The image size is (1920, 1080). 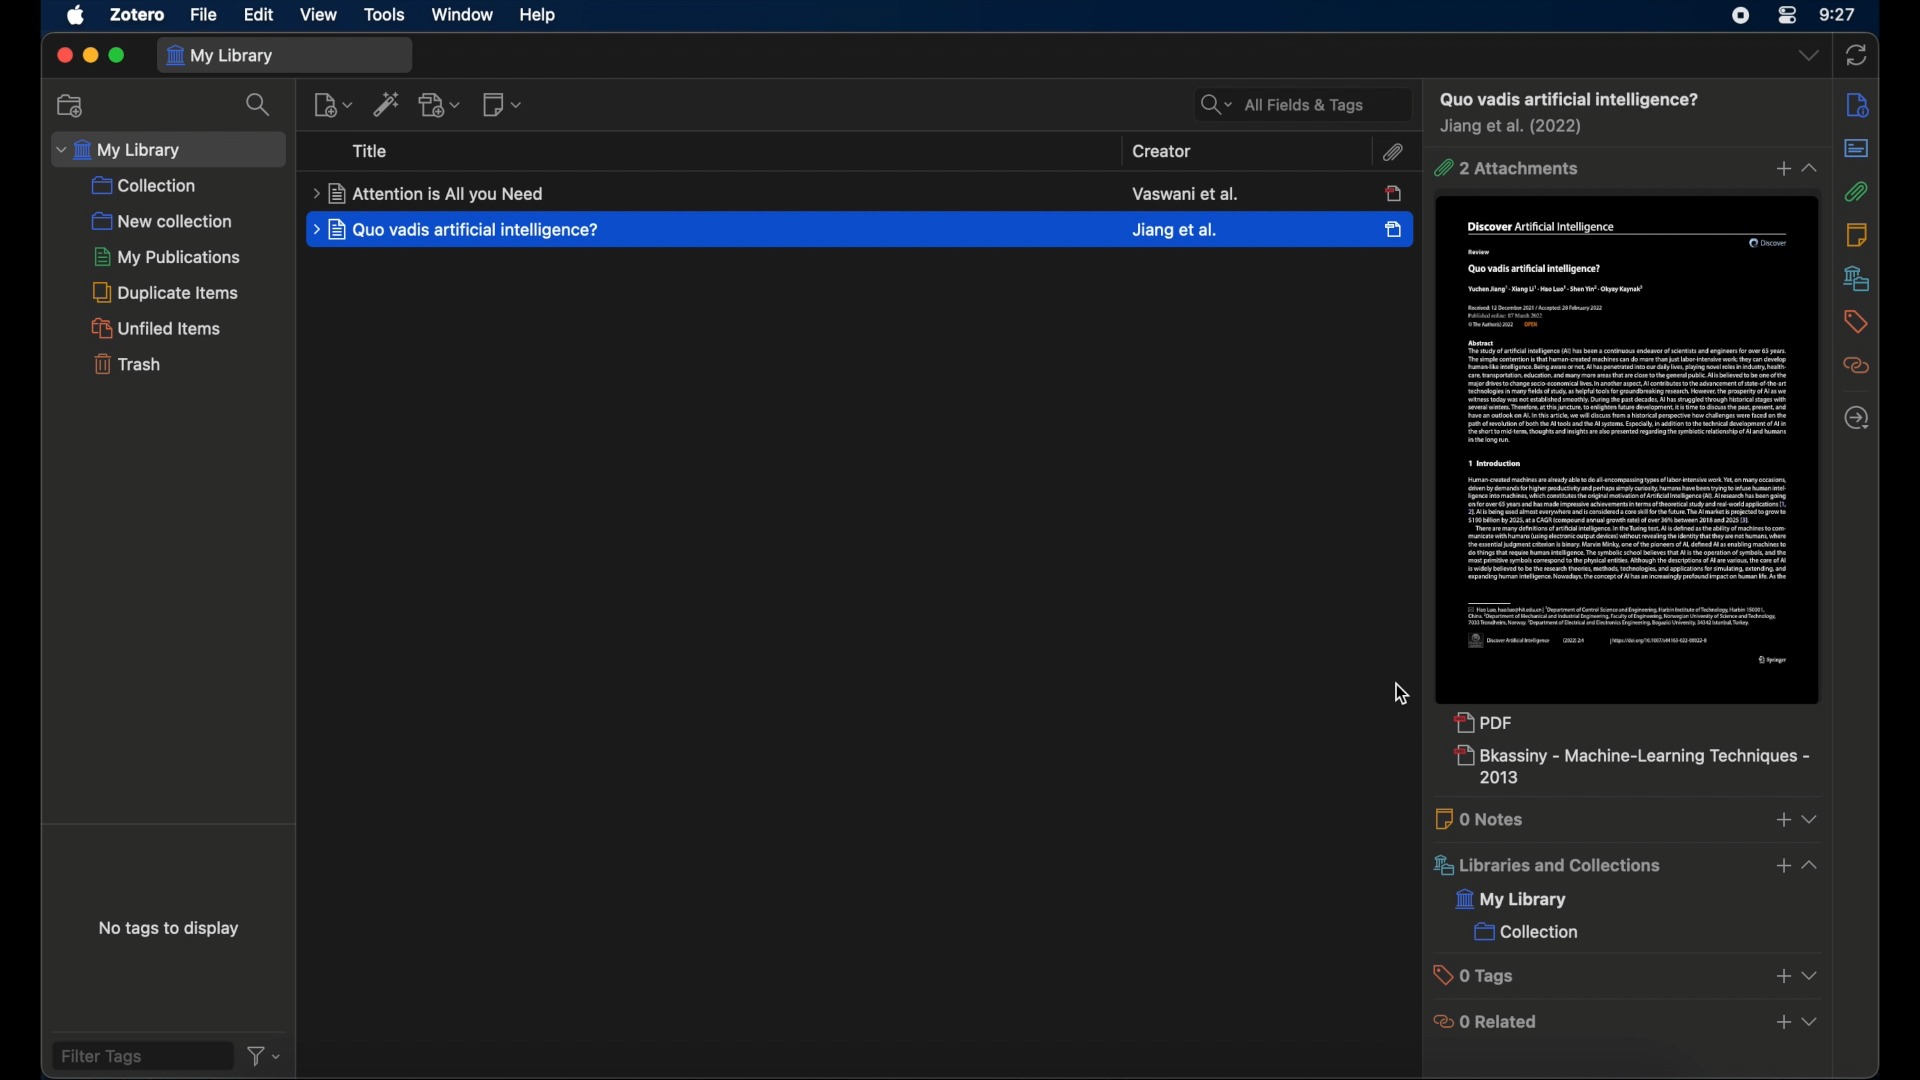 I want to click on file, so click(x=205, y=14).